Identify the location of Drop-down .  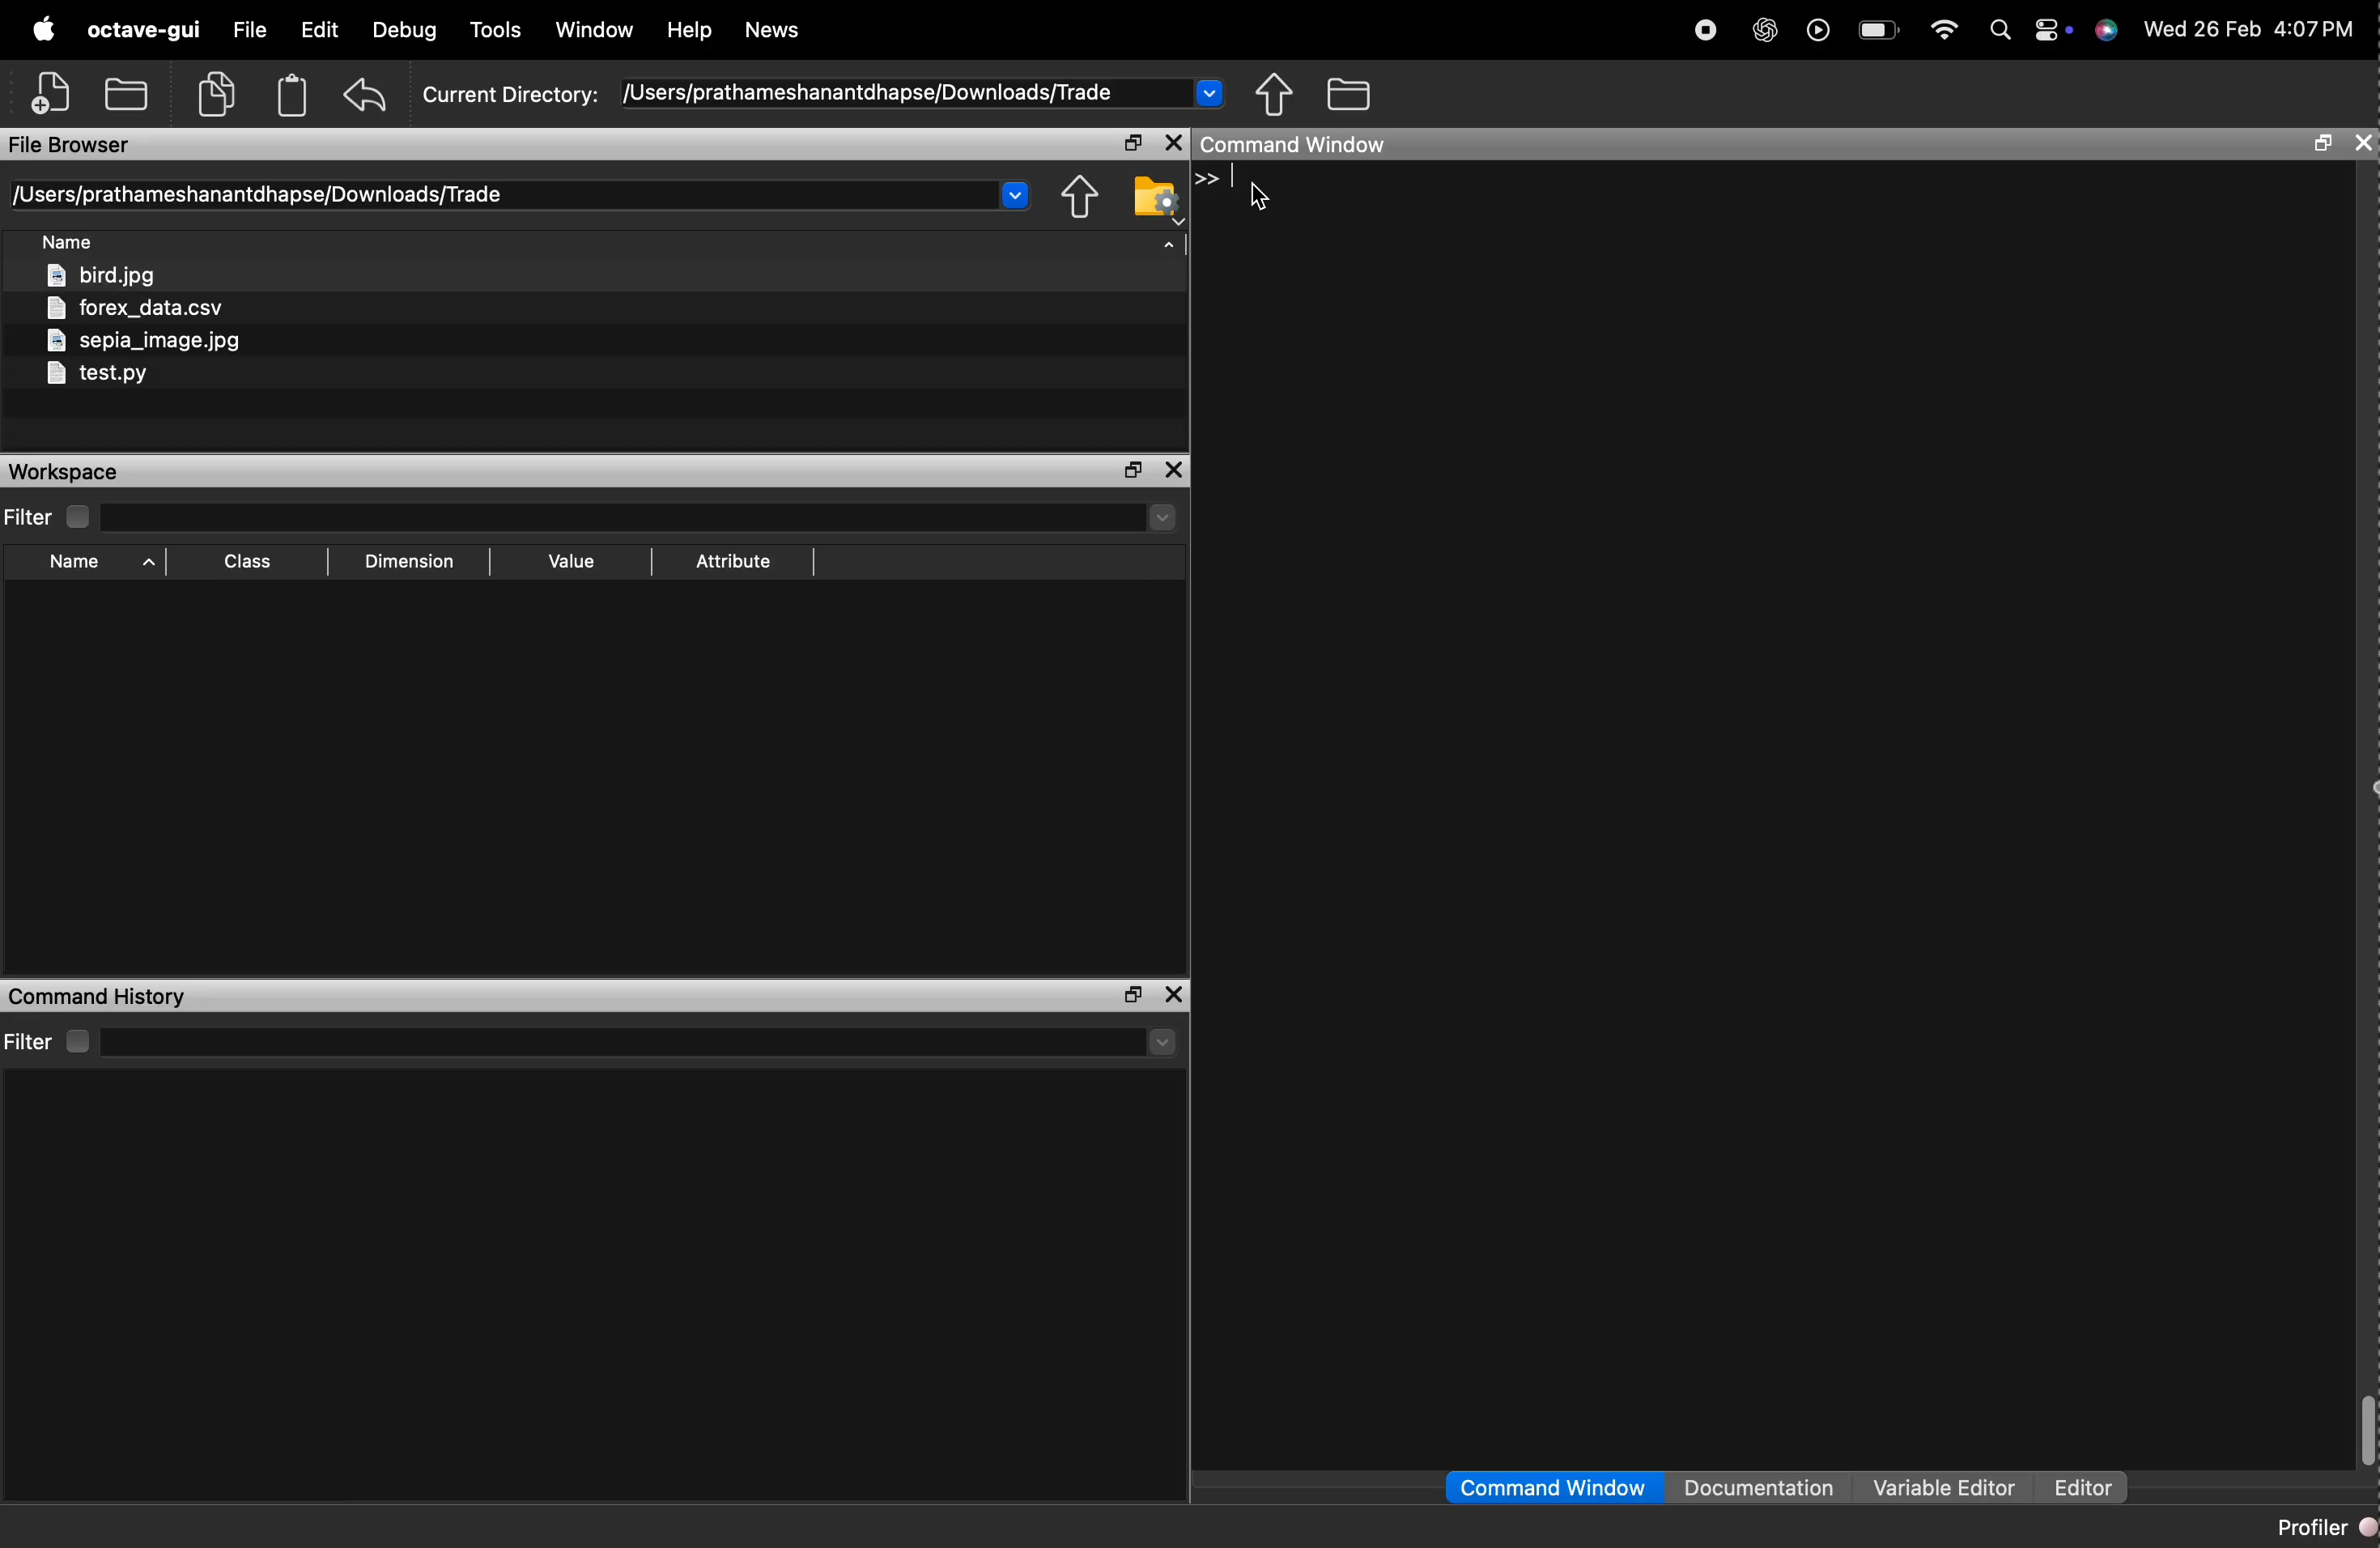
(1211, 93).